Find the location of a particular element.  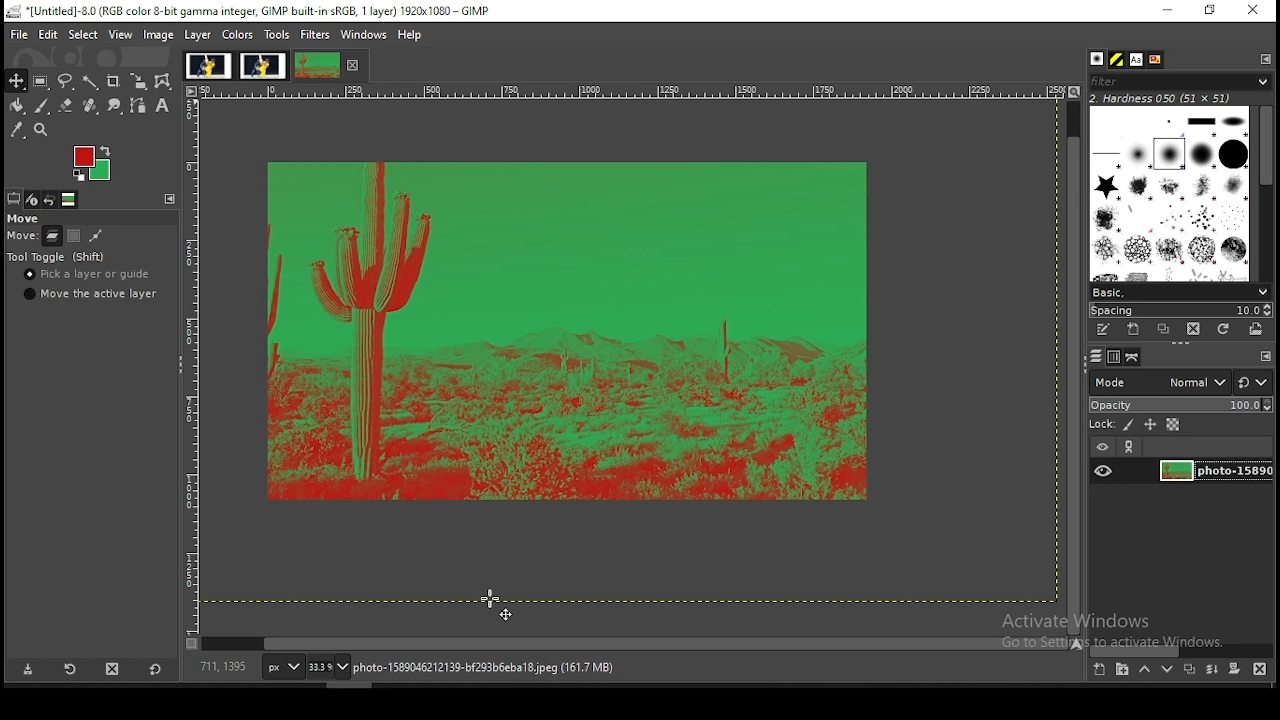

scale tool is located at coordinates (141, 81).